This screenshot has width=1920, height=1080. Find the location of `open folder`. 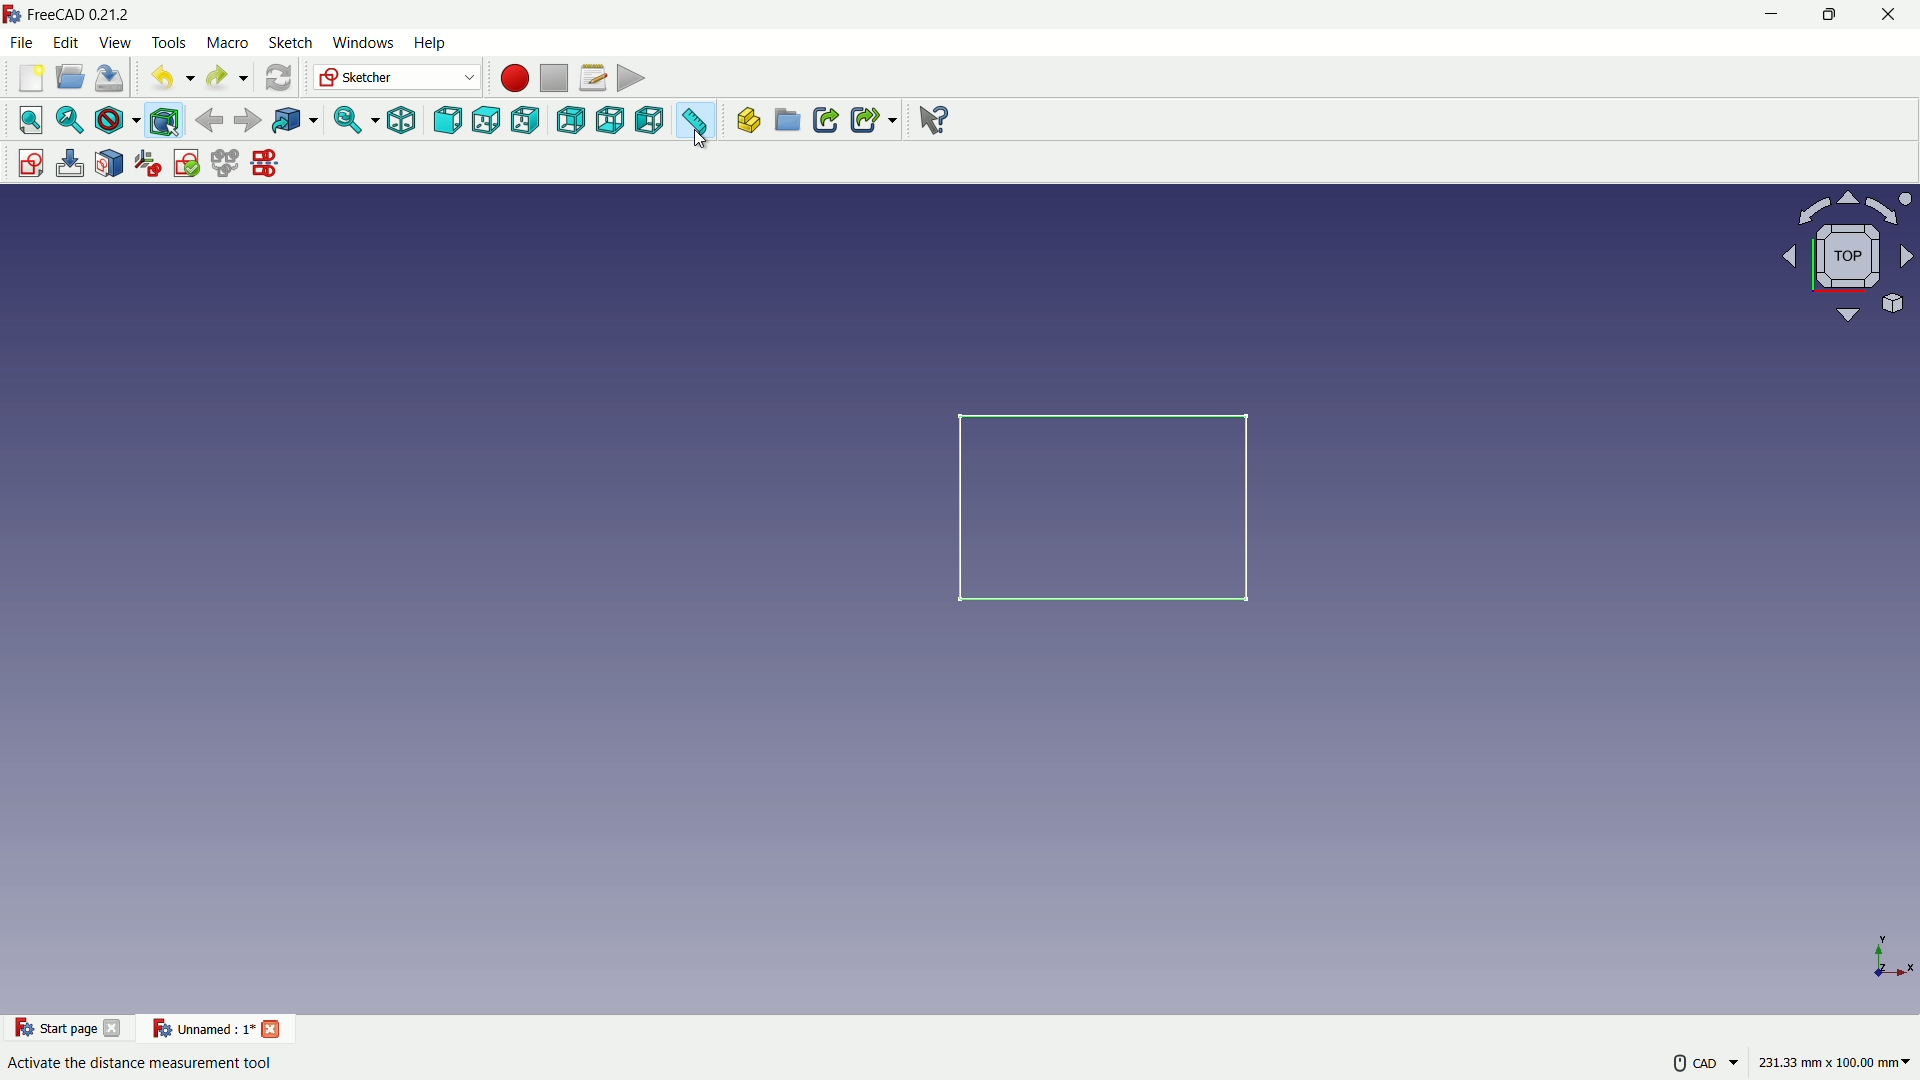

open folder is located at coordinates (68, 79).